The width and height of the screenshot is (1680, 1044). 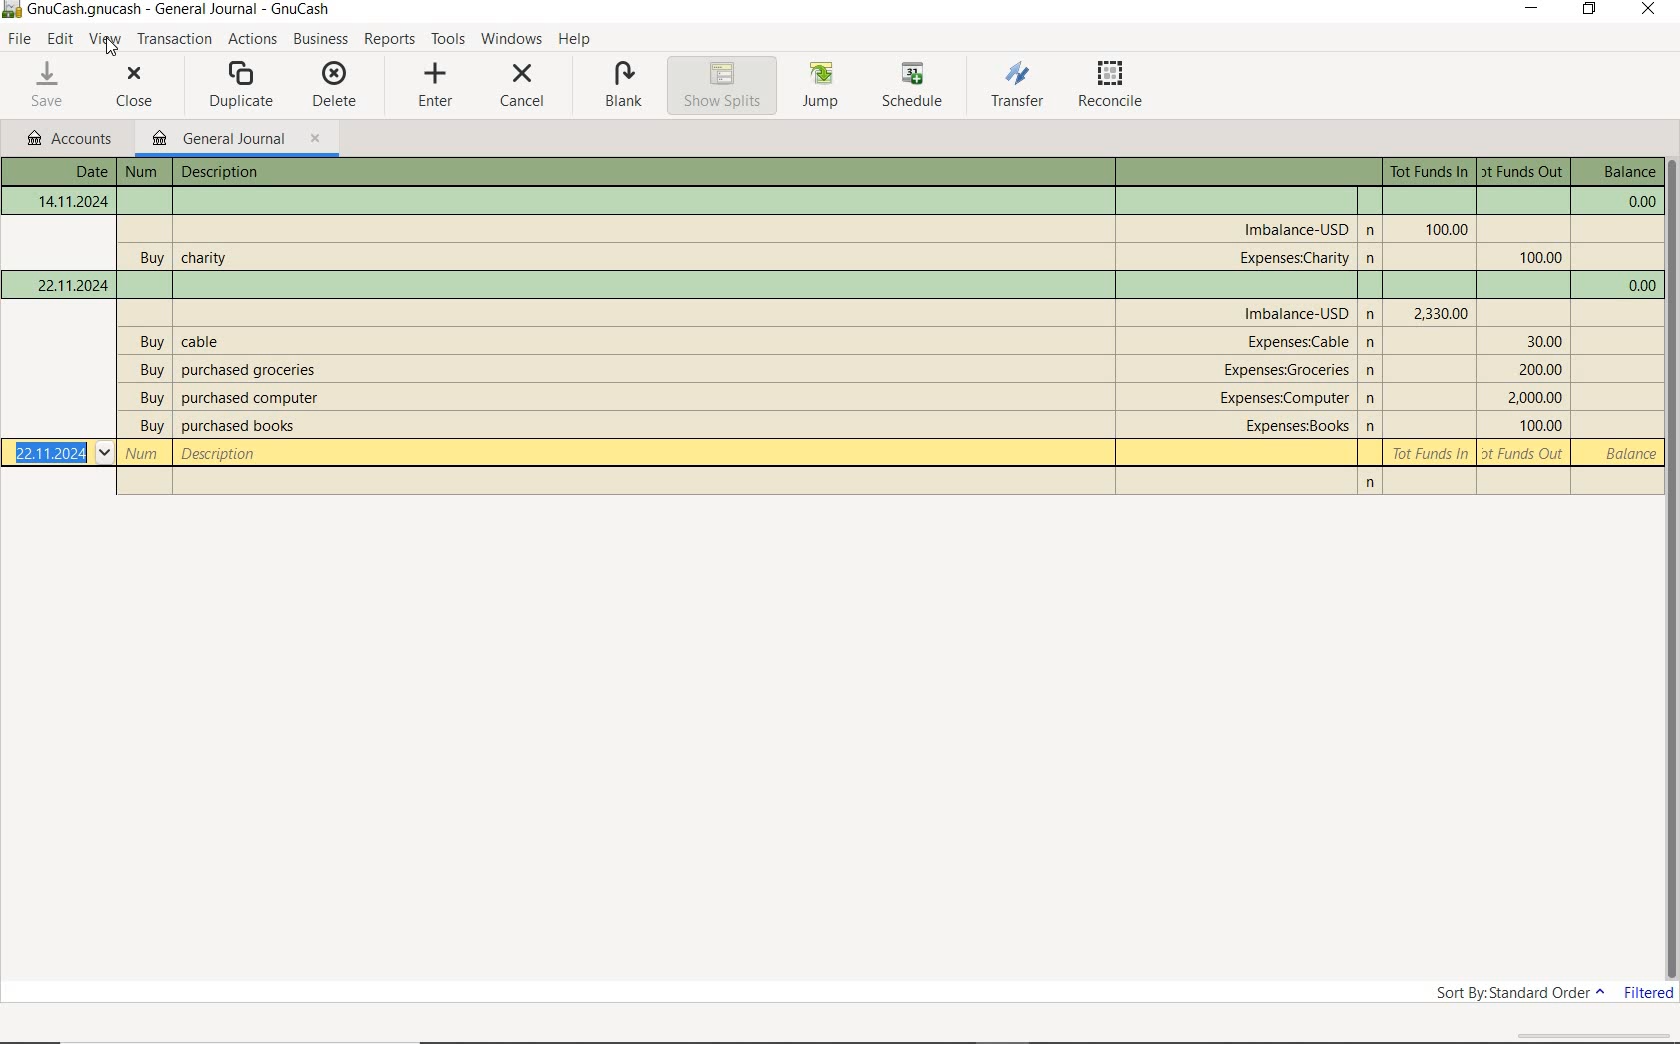 What do you see at coordinates (1521, 995) in the screenshot?
I see `SORT BY: STANDARD ORDER` at bounding box center [1521, 995].